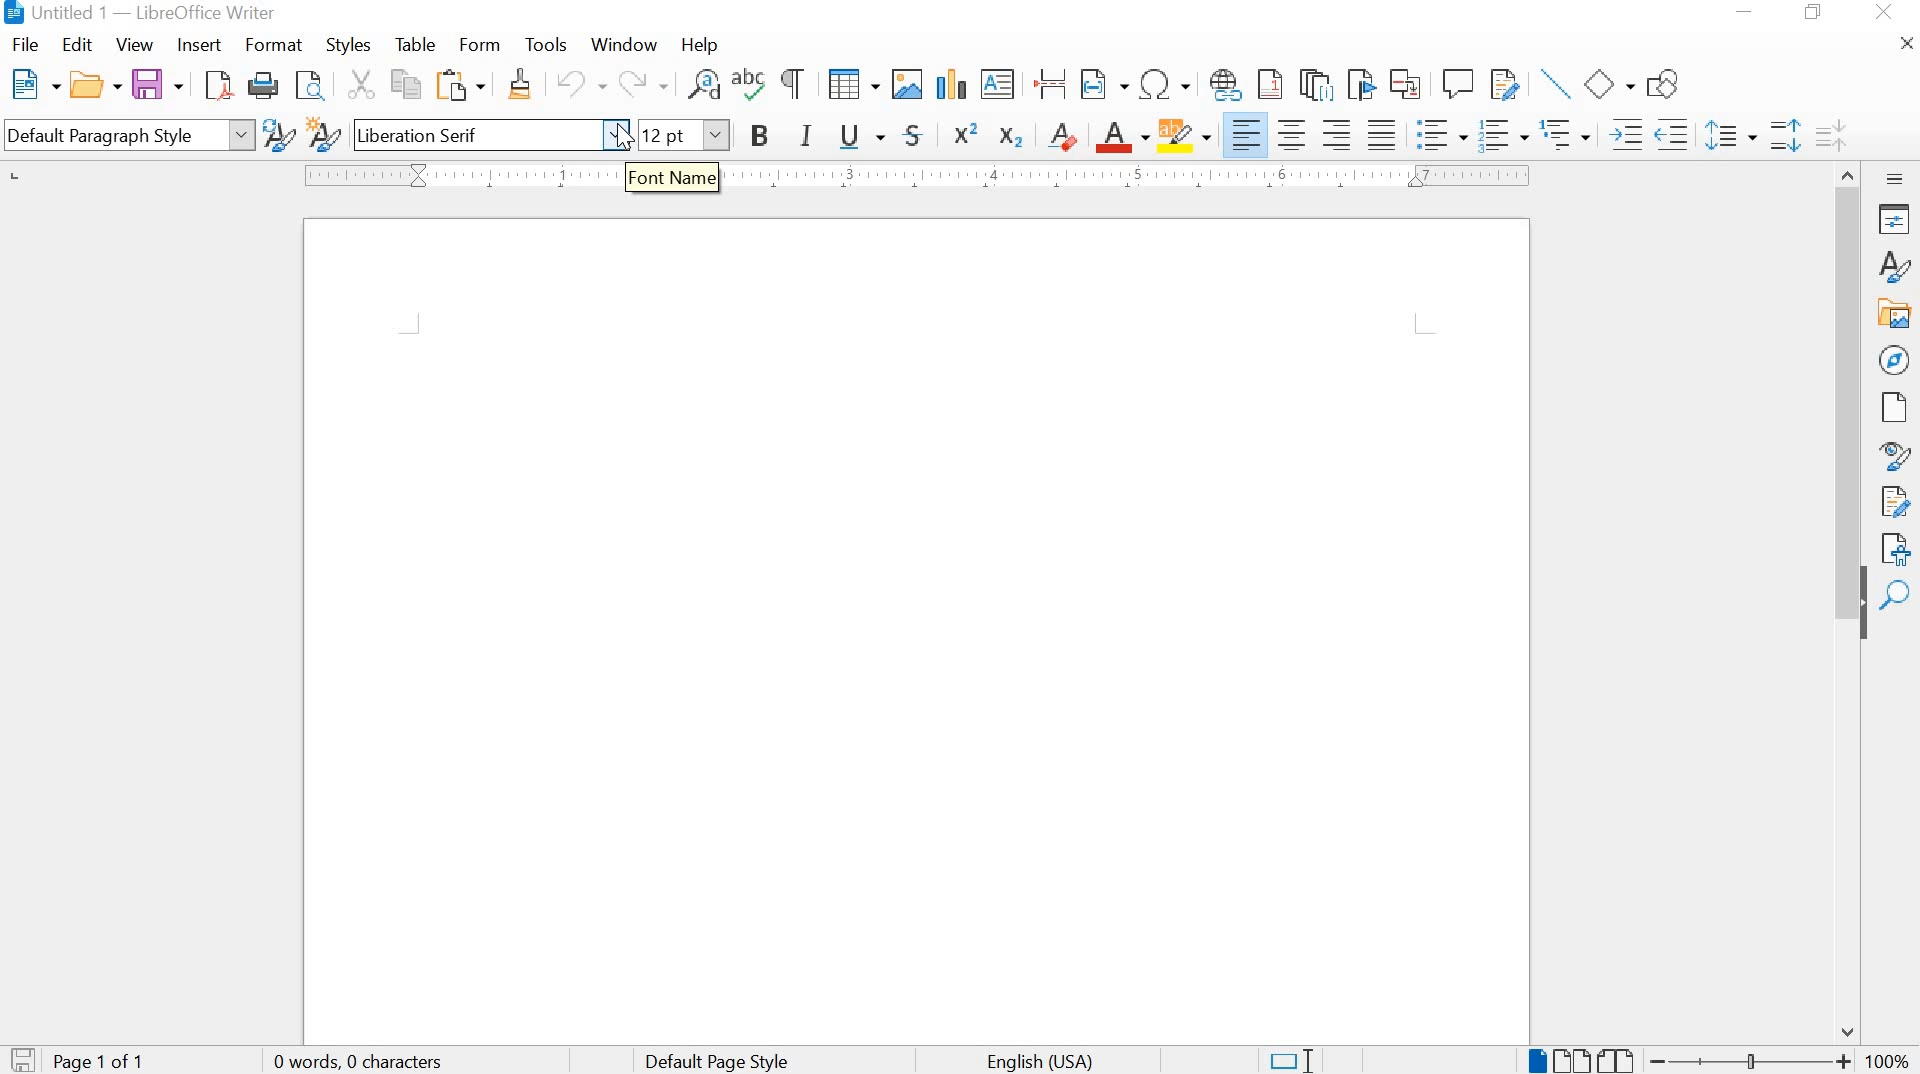 The width and height of the screenshot is (1920, 1074). What do you see at coordinates (574, 87) in the screenshot?
I see `UNDO` at bounding box center [574, 87].